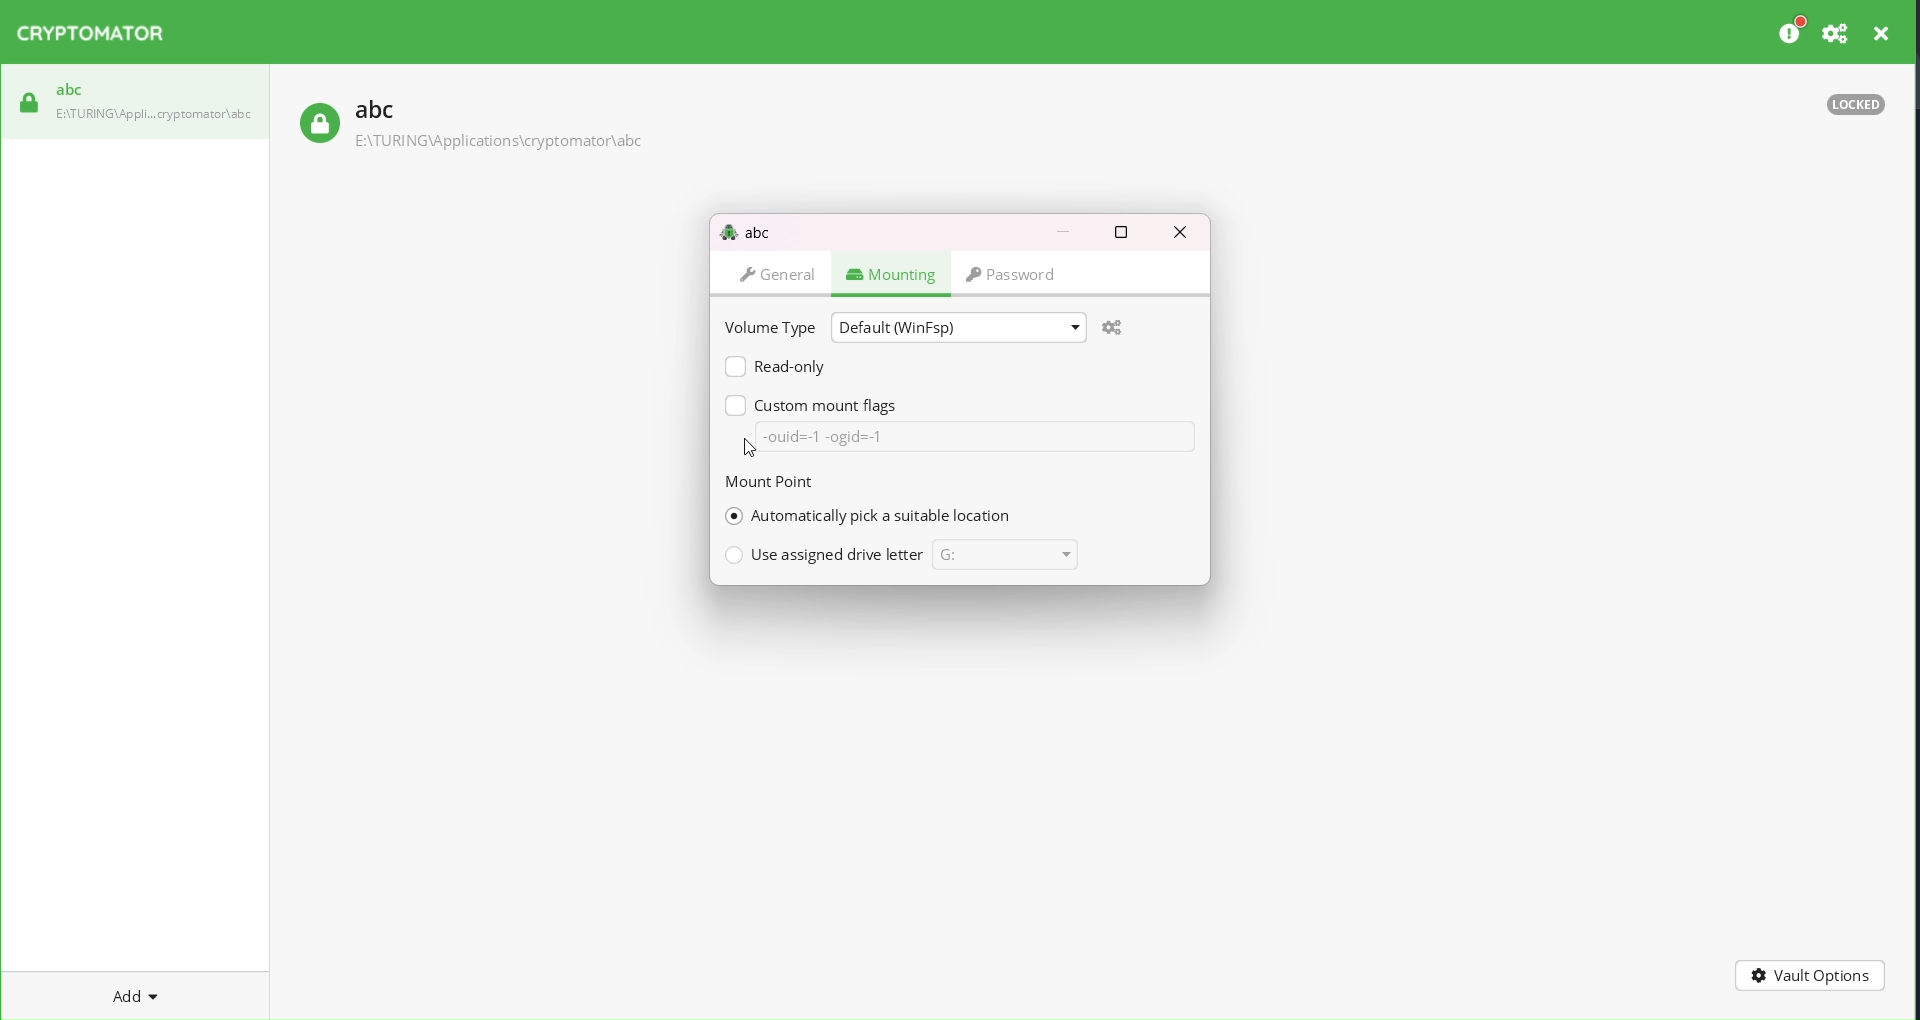 This screenshot has height=1020, width=1920. What do you see at coordinates (1061, 231) in the screenshot?
I see `minimize` at bounding box center [1061, 231].